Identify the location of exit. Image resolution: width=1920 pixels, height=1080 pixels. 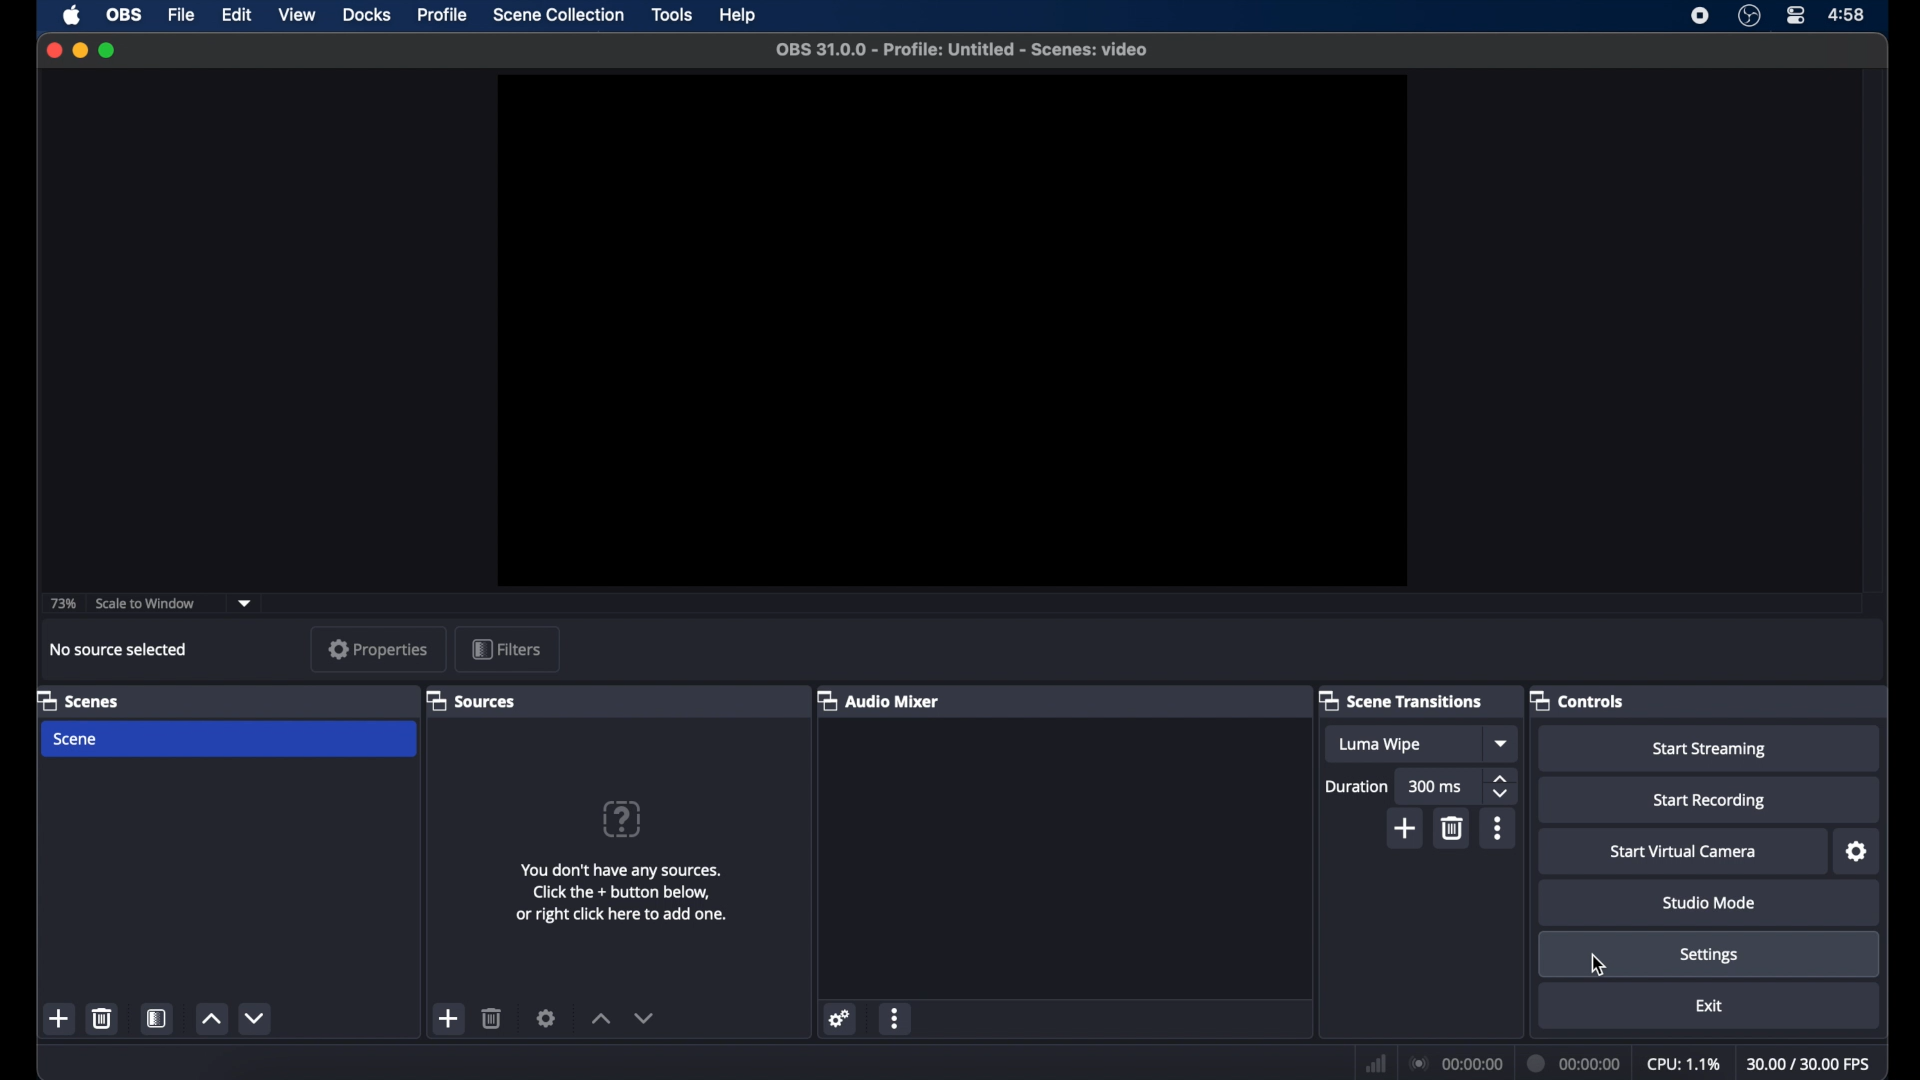
(1709, 1006).